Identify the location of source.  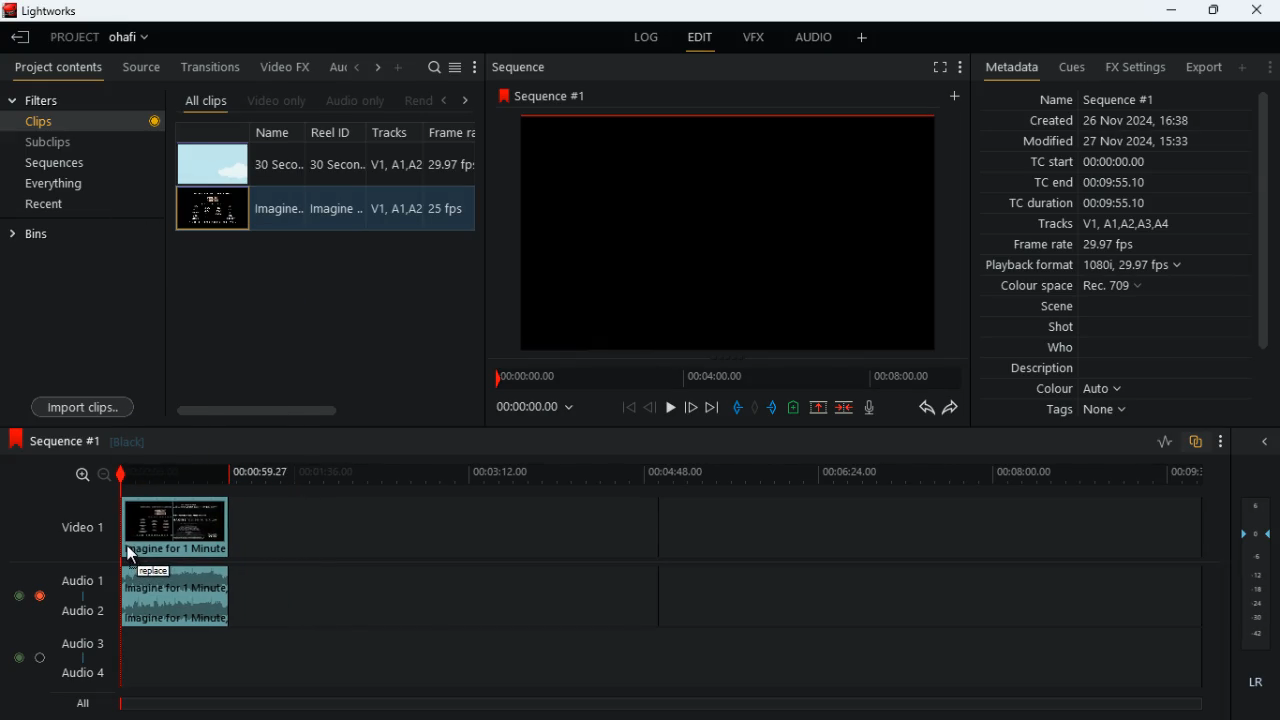
(142, 68).